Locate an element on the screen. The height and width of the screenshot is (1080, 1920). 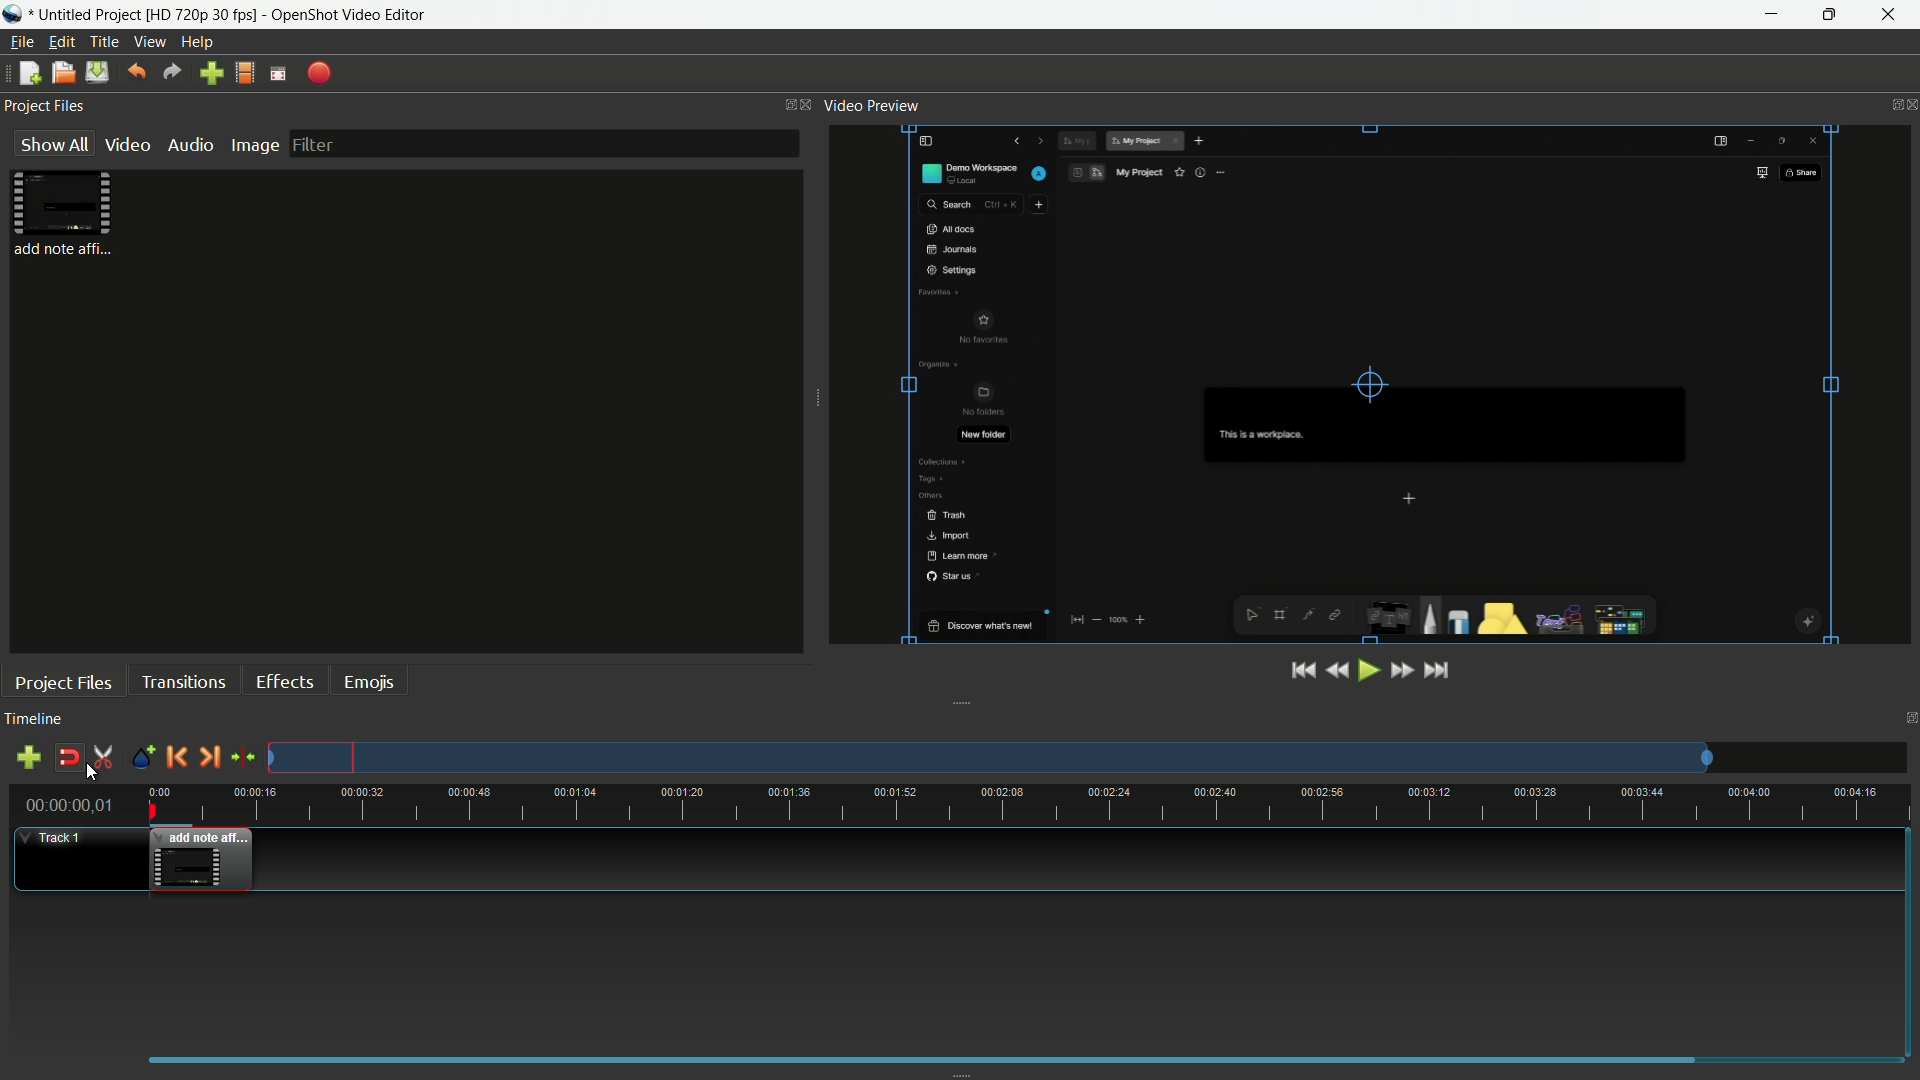
minimize is located at coordinates (1769, 15).